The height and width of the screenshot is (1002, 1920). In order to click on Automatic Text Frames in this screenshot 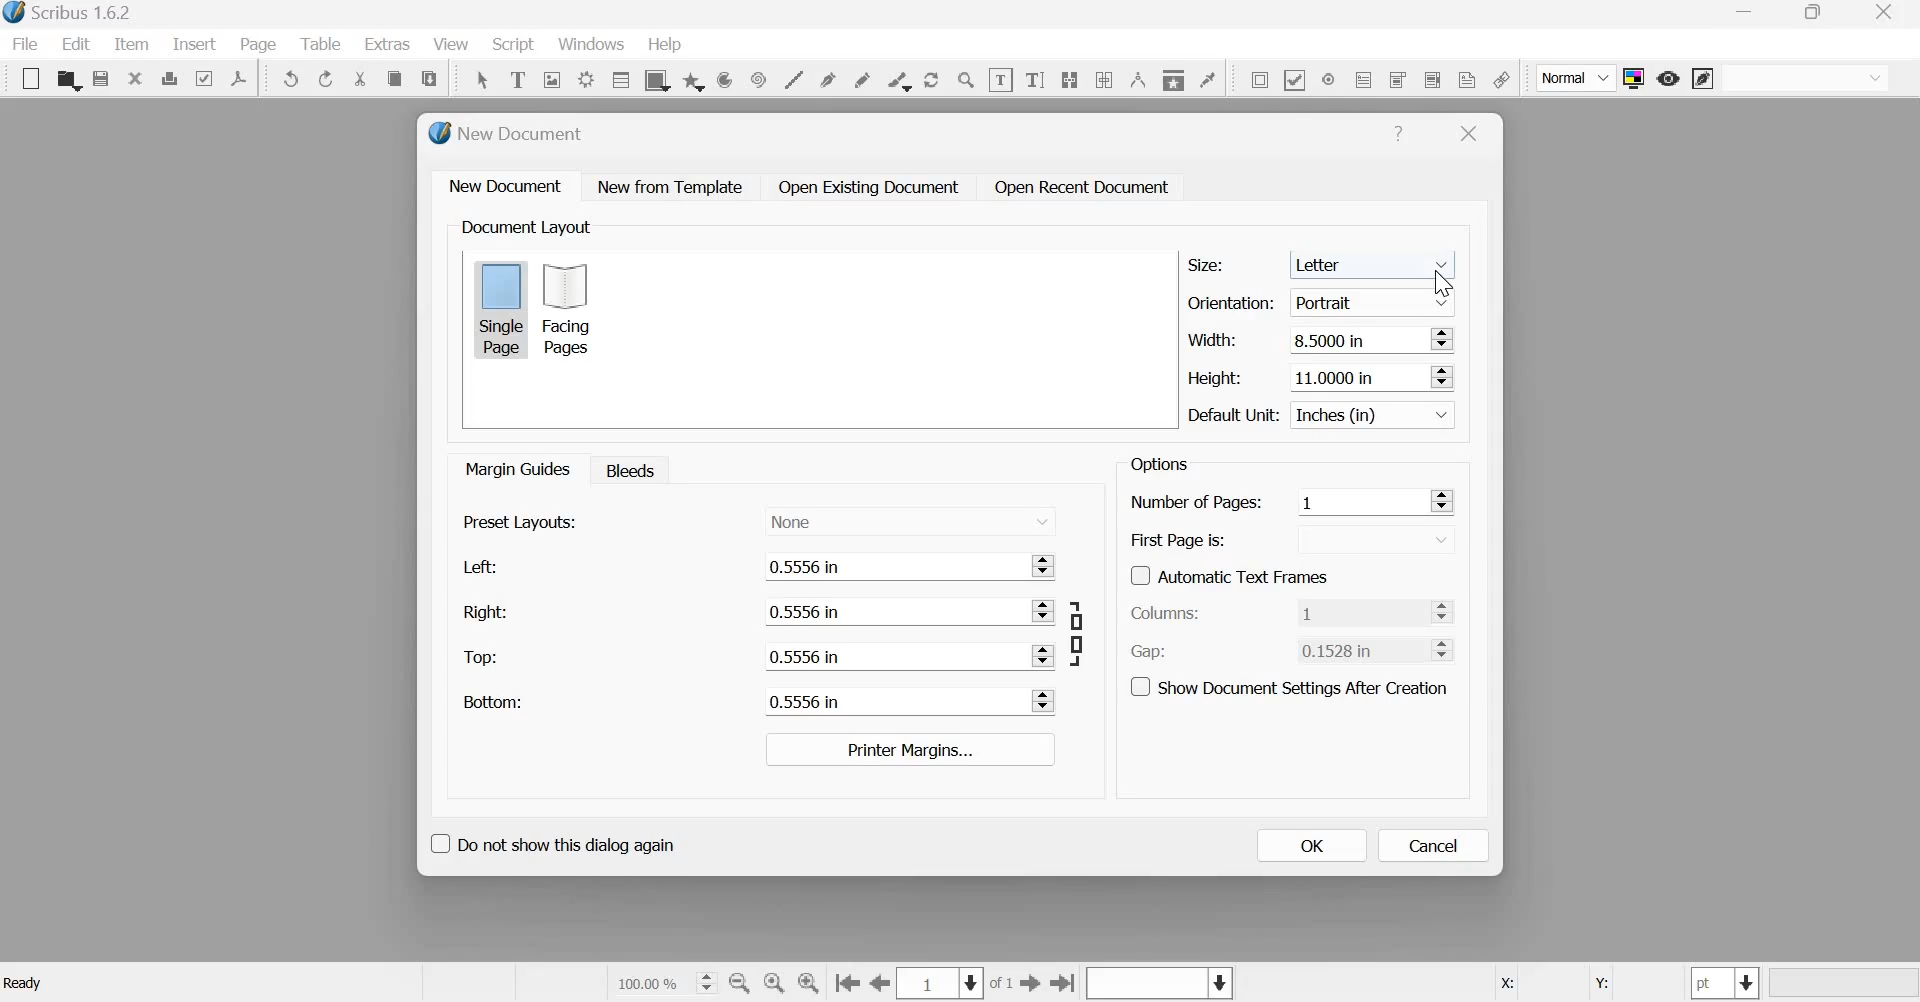, I will do `click(1230, 574)`.